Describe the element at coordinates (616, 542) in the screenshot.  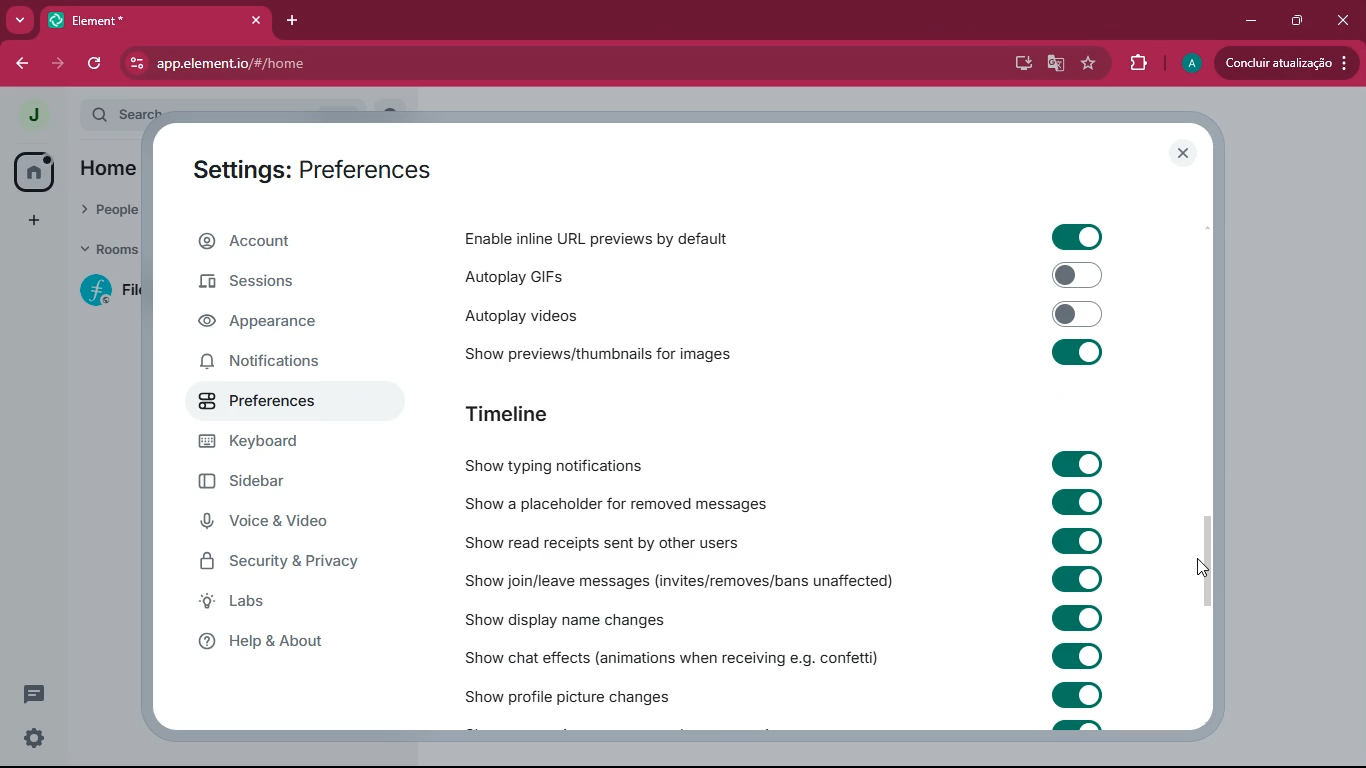
I see `show read receipts sent by other users` at that location.